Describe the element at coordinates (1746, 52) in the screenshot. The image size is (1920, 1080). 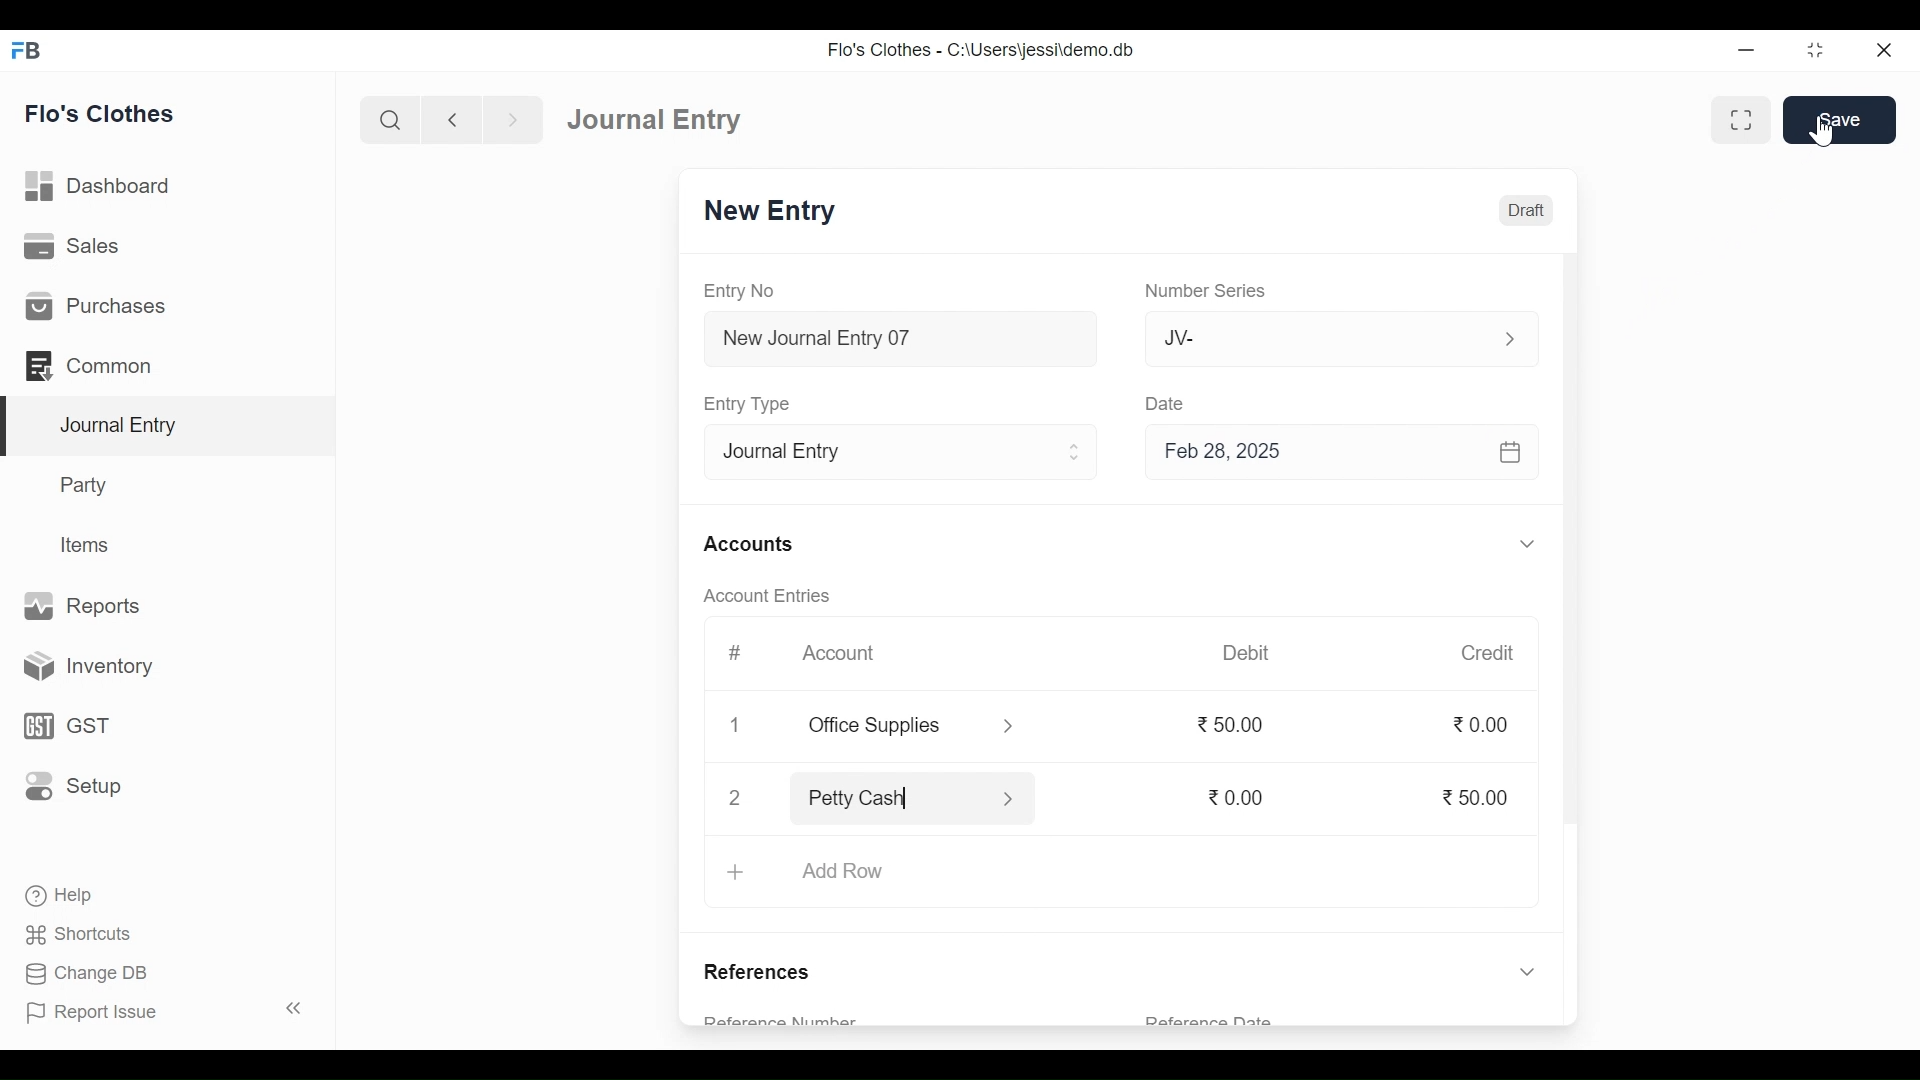
I see `minimize` at that location.